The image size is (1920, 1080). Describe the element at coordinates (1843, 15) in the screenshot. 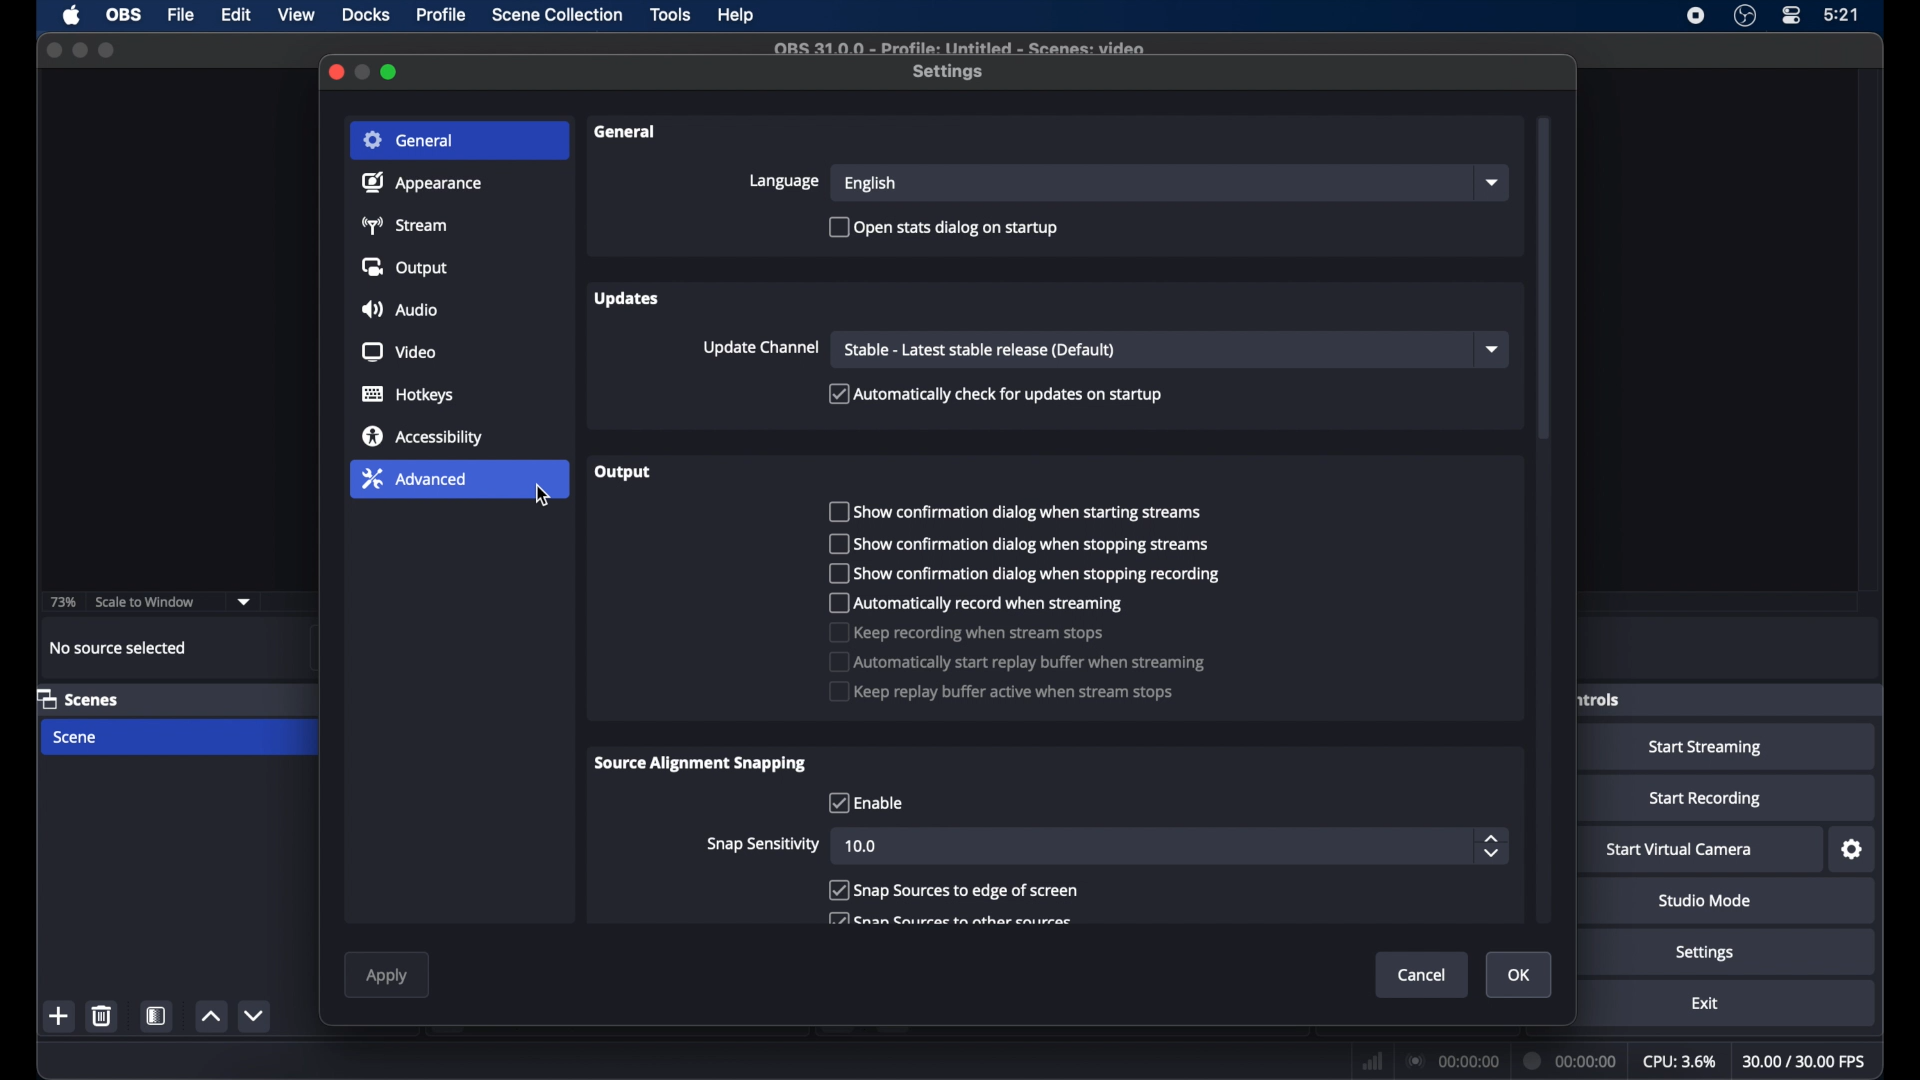

I see `time` at that location.